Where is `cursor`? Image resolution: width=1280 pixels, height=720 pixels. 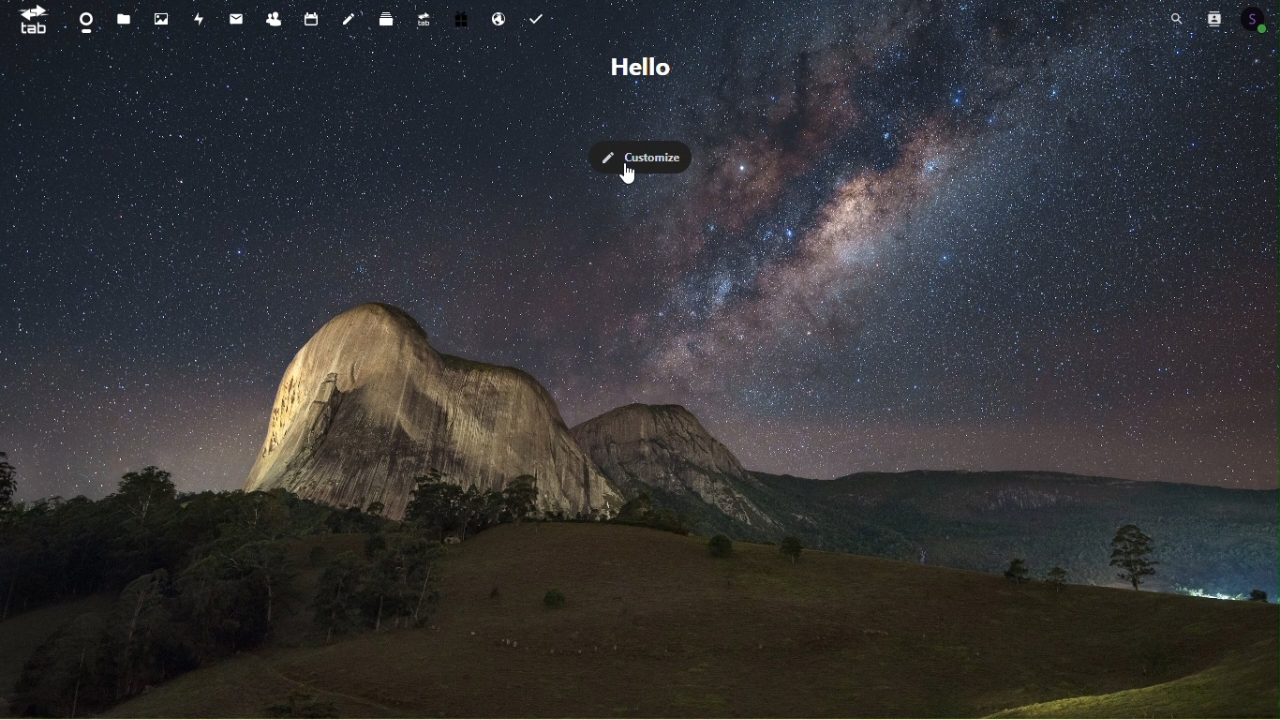
cursor is located at coordinates (628, 174).